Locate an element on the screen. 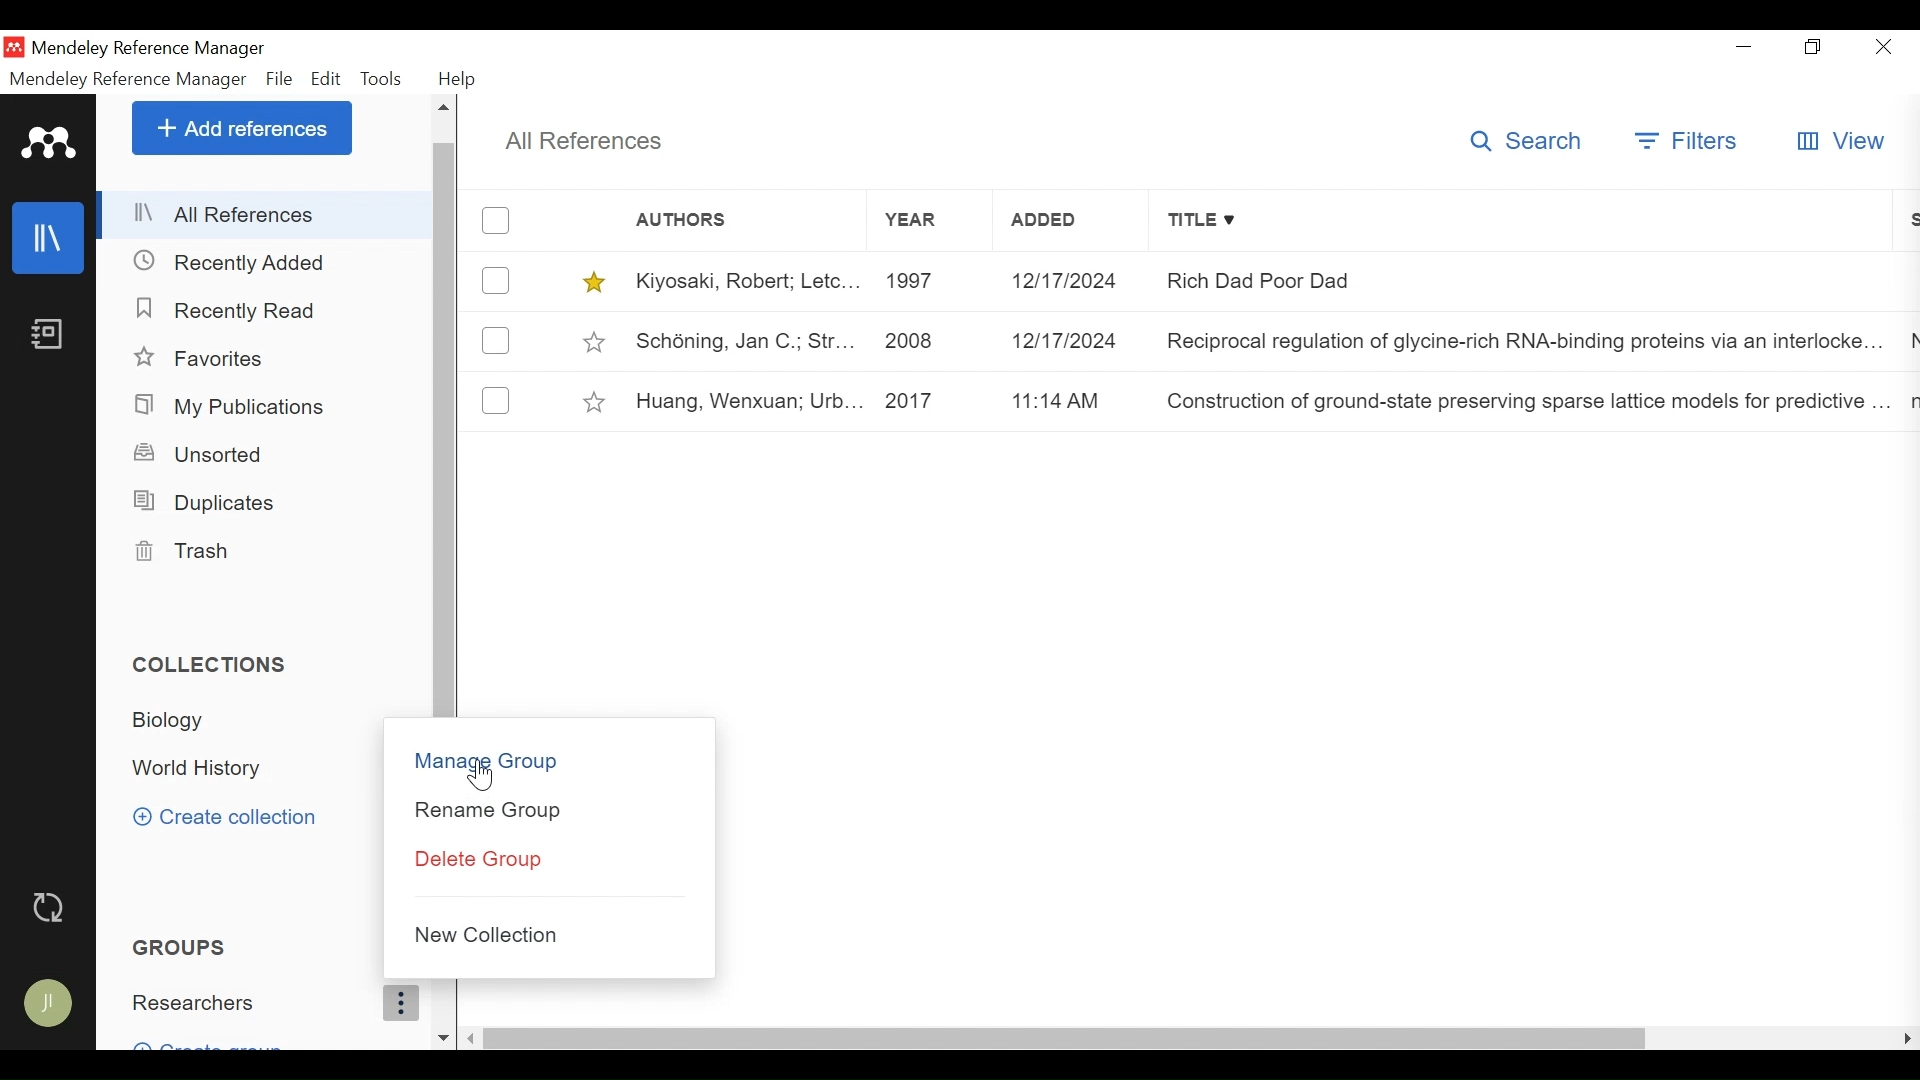 Image resolution: width=1920 pixels, height=1080 pixels. Duplicates is located at coordinates (206, 502).